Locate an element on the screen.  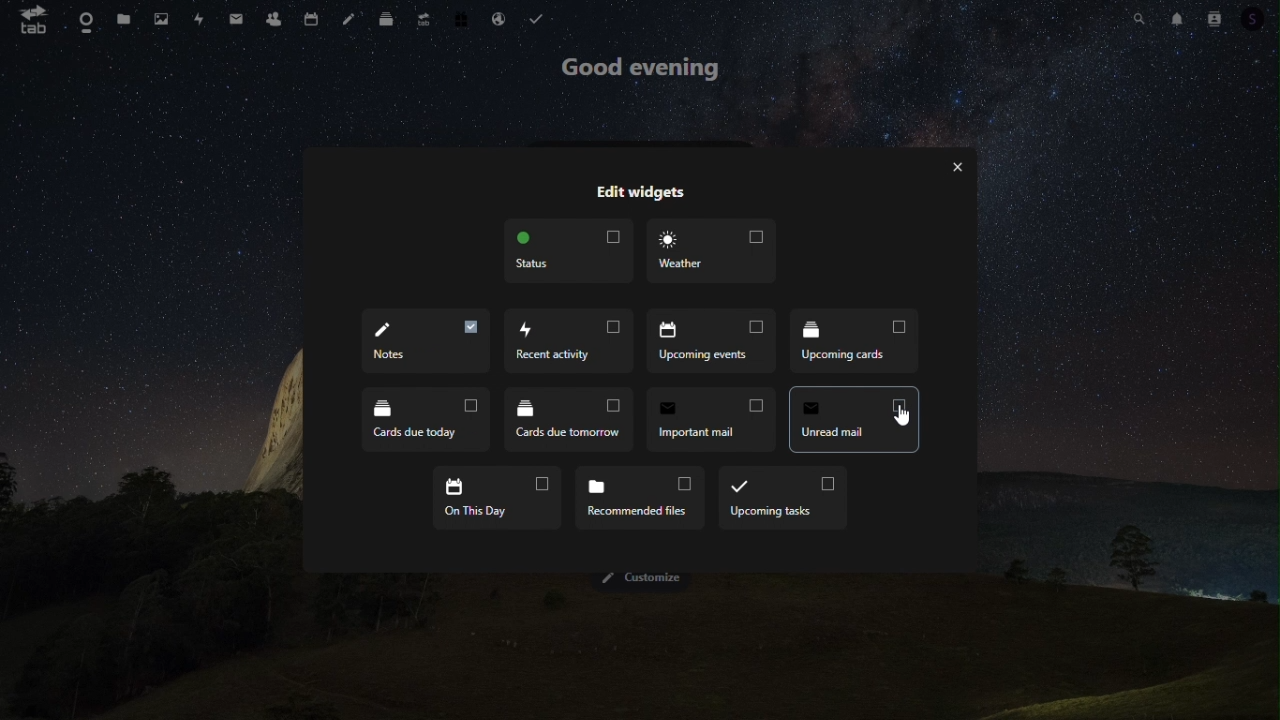
mail is located at coordinates (235, 22).